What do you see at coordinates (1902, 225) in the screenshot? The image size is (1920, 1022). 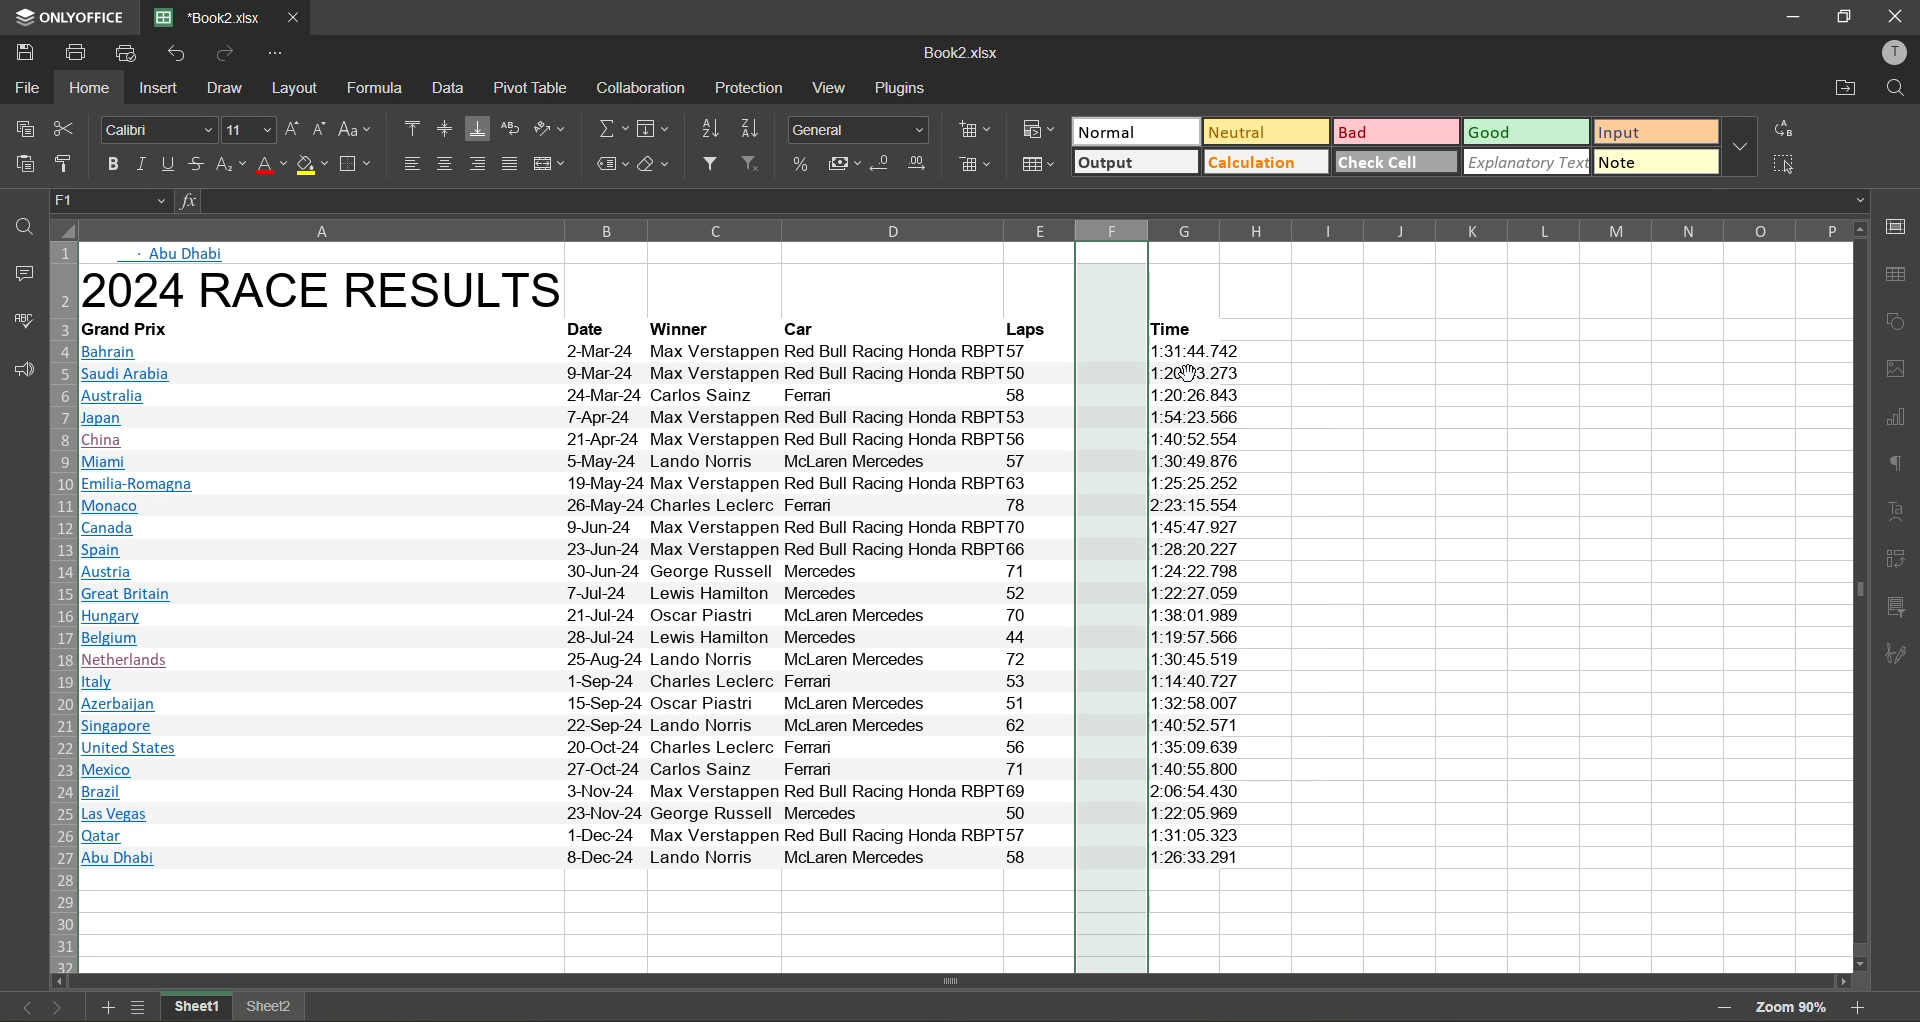 I see `call settings` at bounding box center [1902, 225].